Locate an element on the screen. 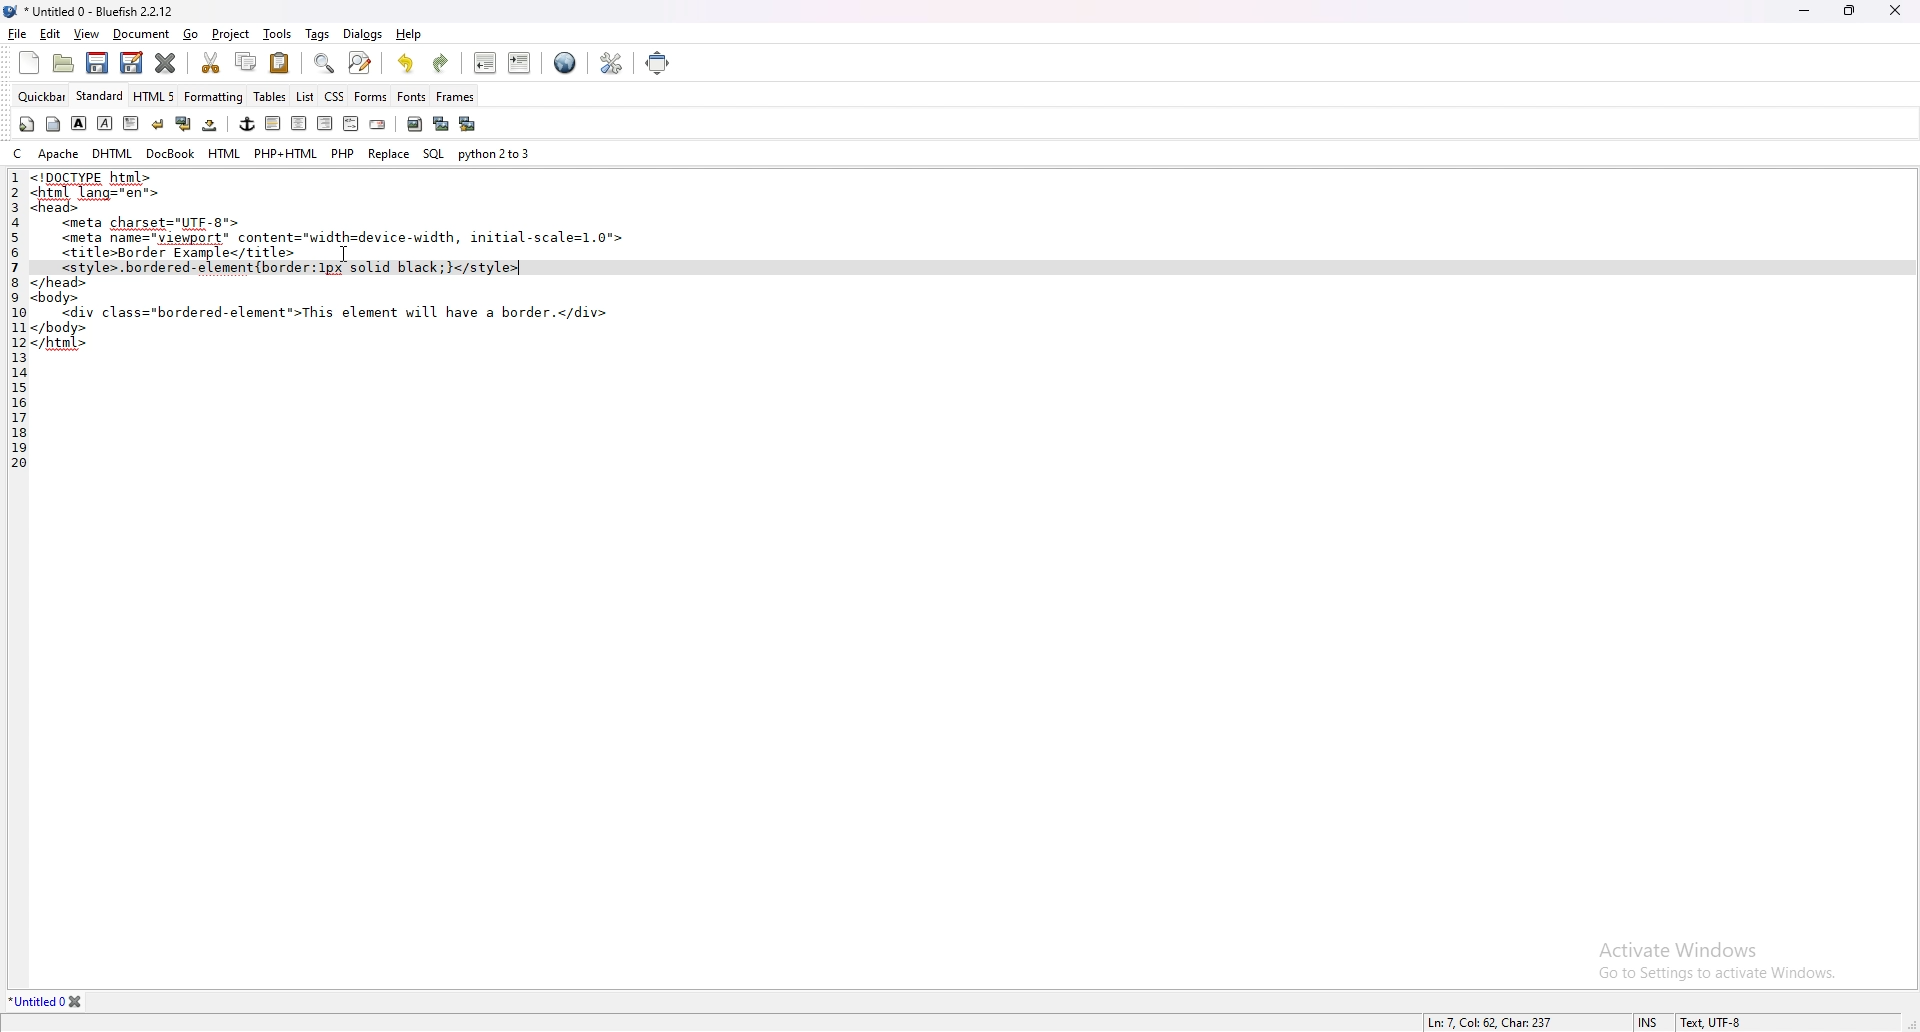 The height and width of the screenshot is (1032, 1920). italic is located at coordinates (104, 123).